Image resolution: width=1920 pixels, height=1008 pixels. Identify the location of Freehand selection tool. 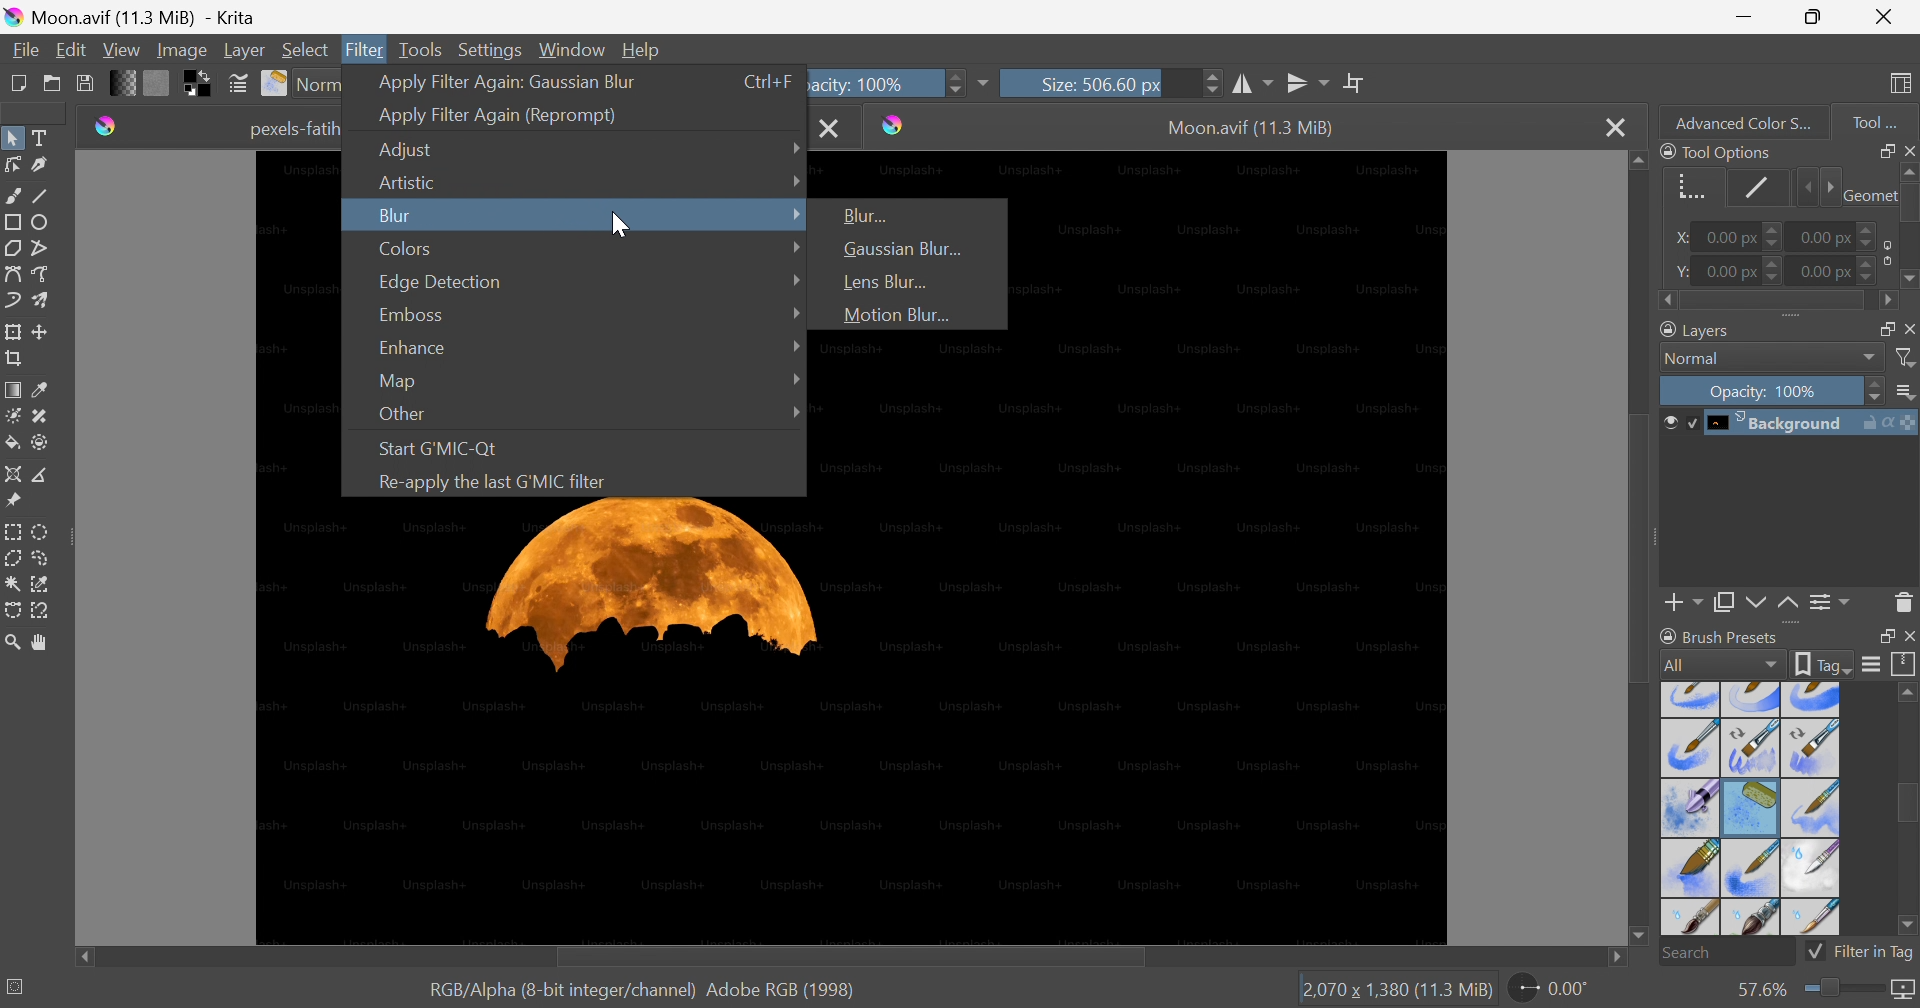
(45, 557).